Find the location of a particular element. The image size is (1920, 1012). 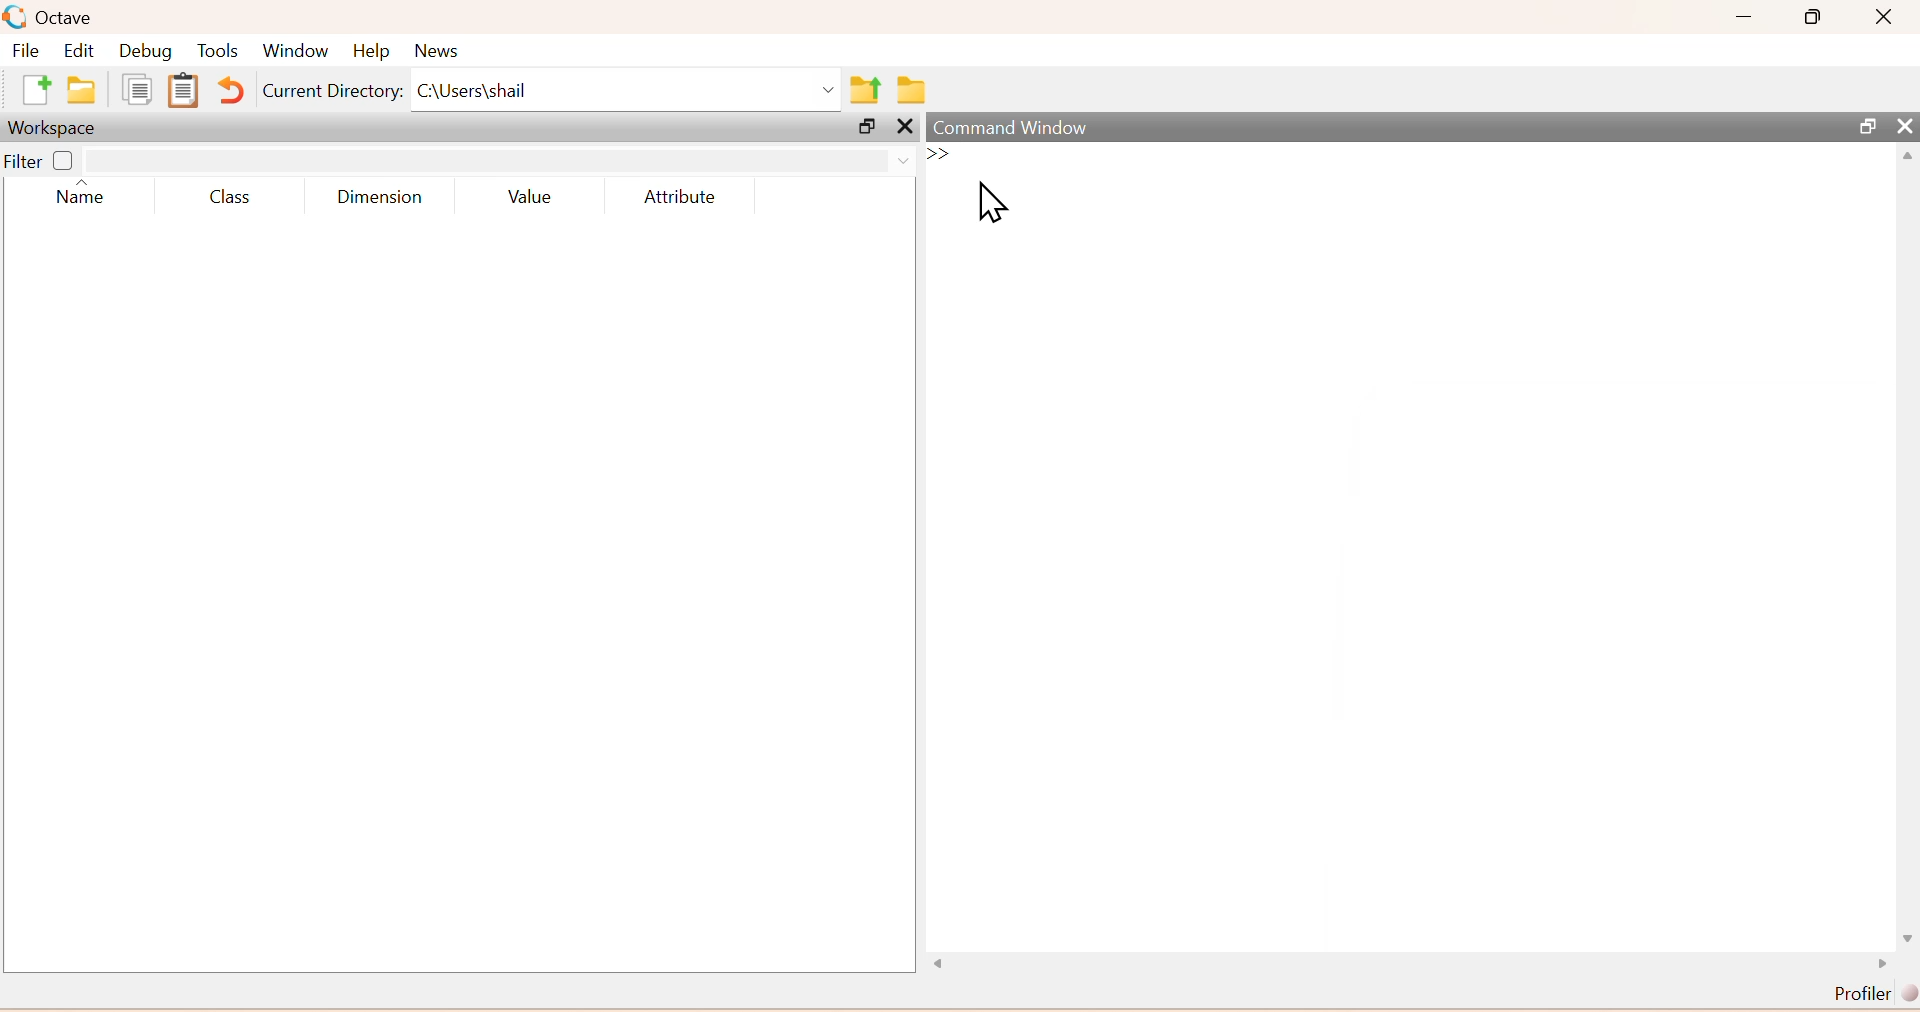

Window is located at coordinates (291, 53).